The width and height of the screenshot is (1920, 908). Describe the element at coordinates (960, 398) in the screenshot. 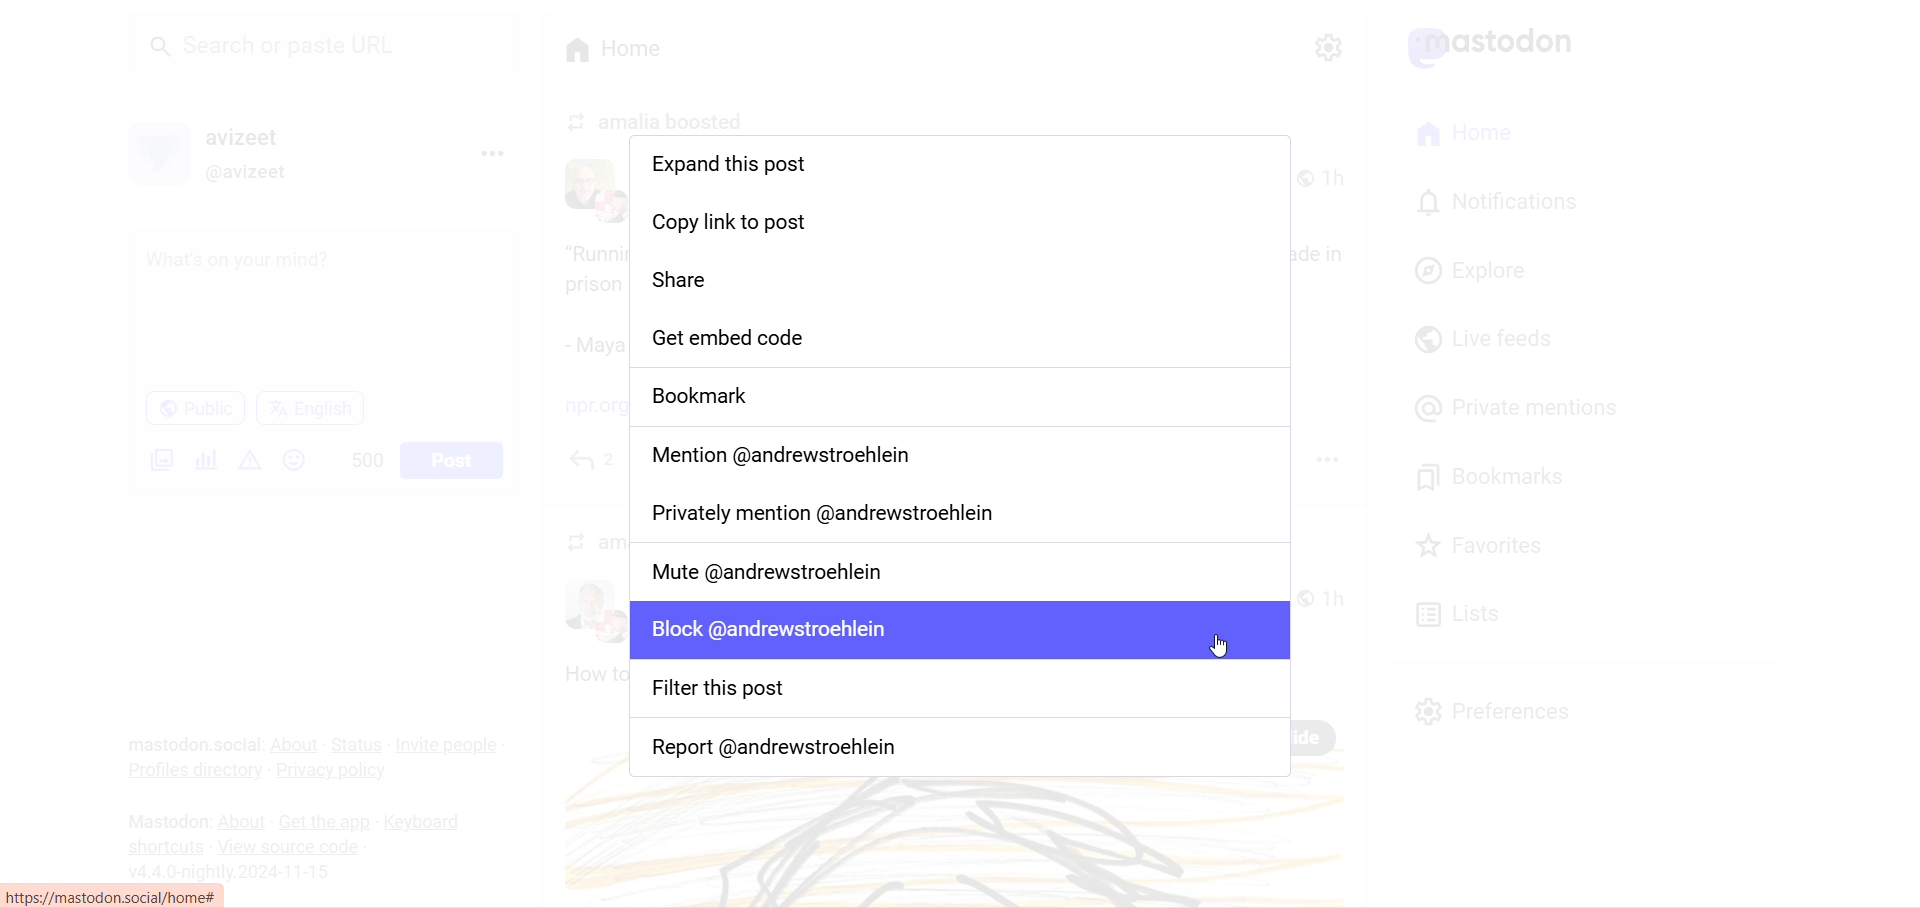

I see `Bookmark` at that location.